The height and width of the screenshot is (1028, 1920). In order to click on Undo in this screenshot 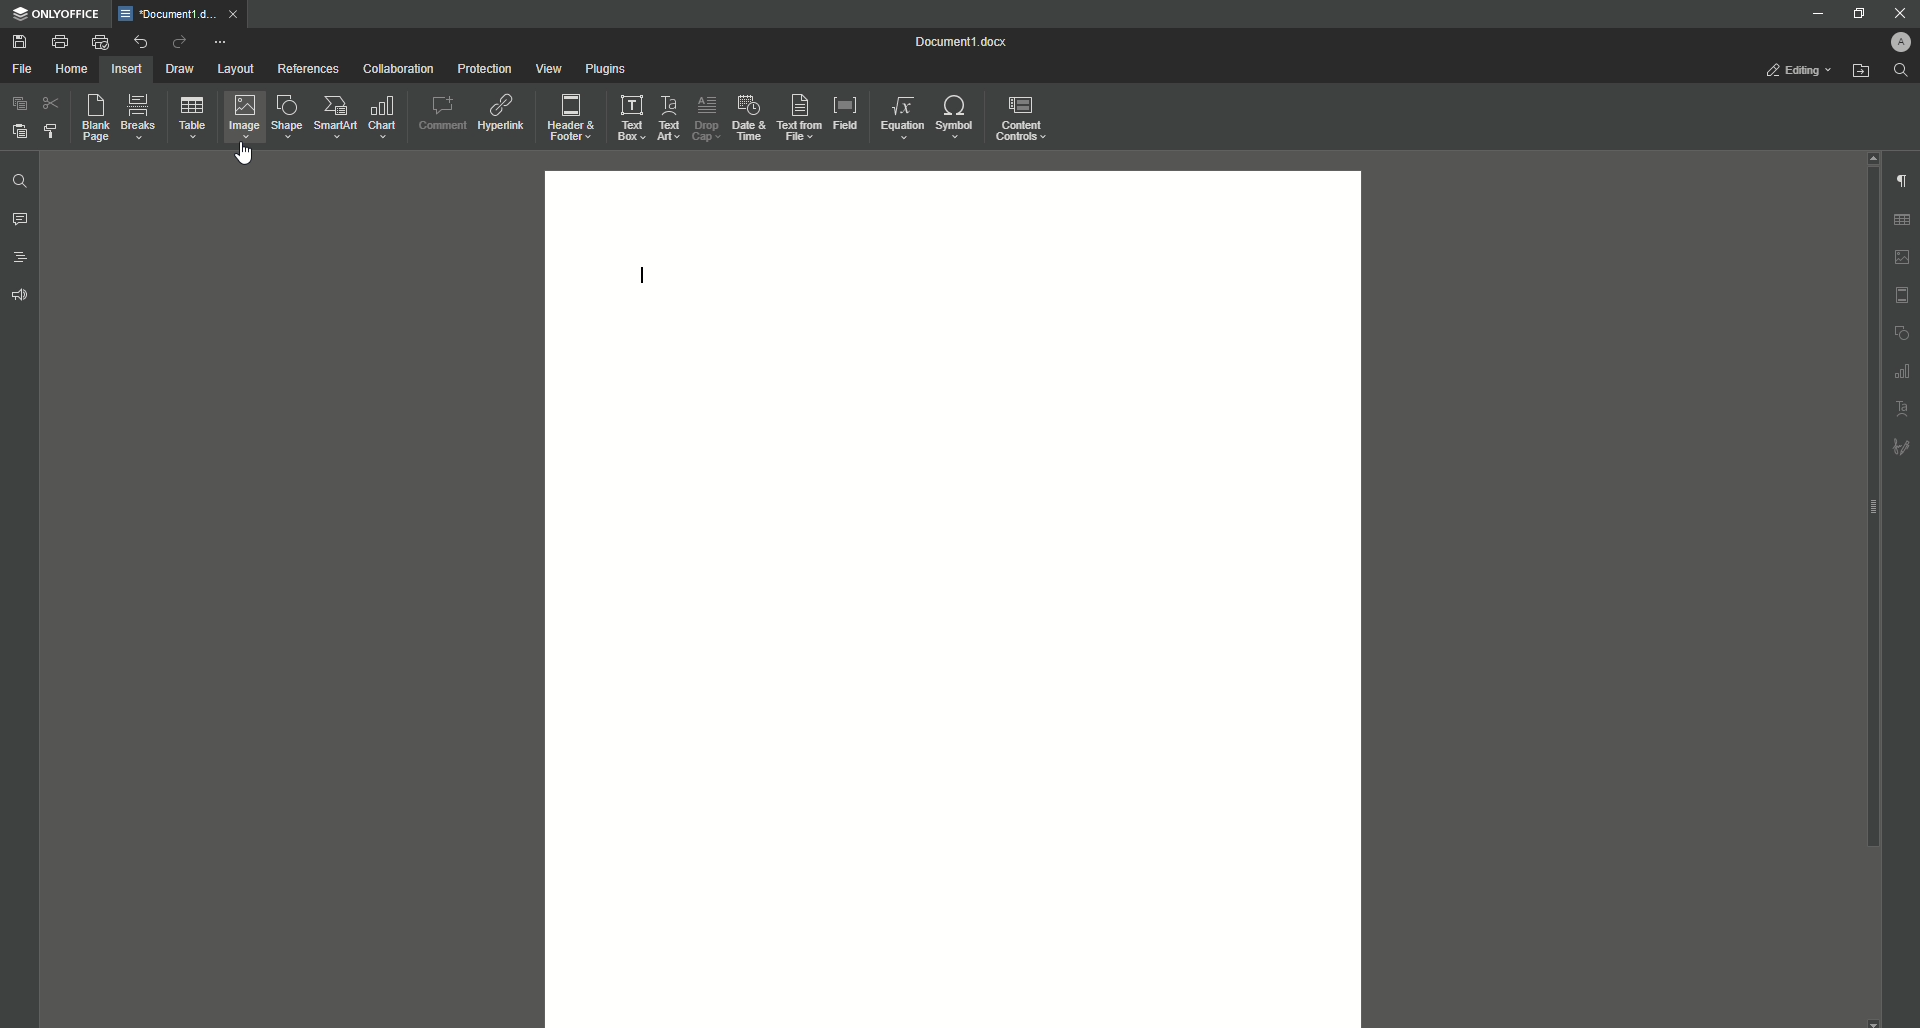, I will do `click(140, 42)`.